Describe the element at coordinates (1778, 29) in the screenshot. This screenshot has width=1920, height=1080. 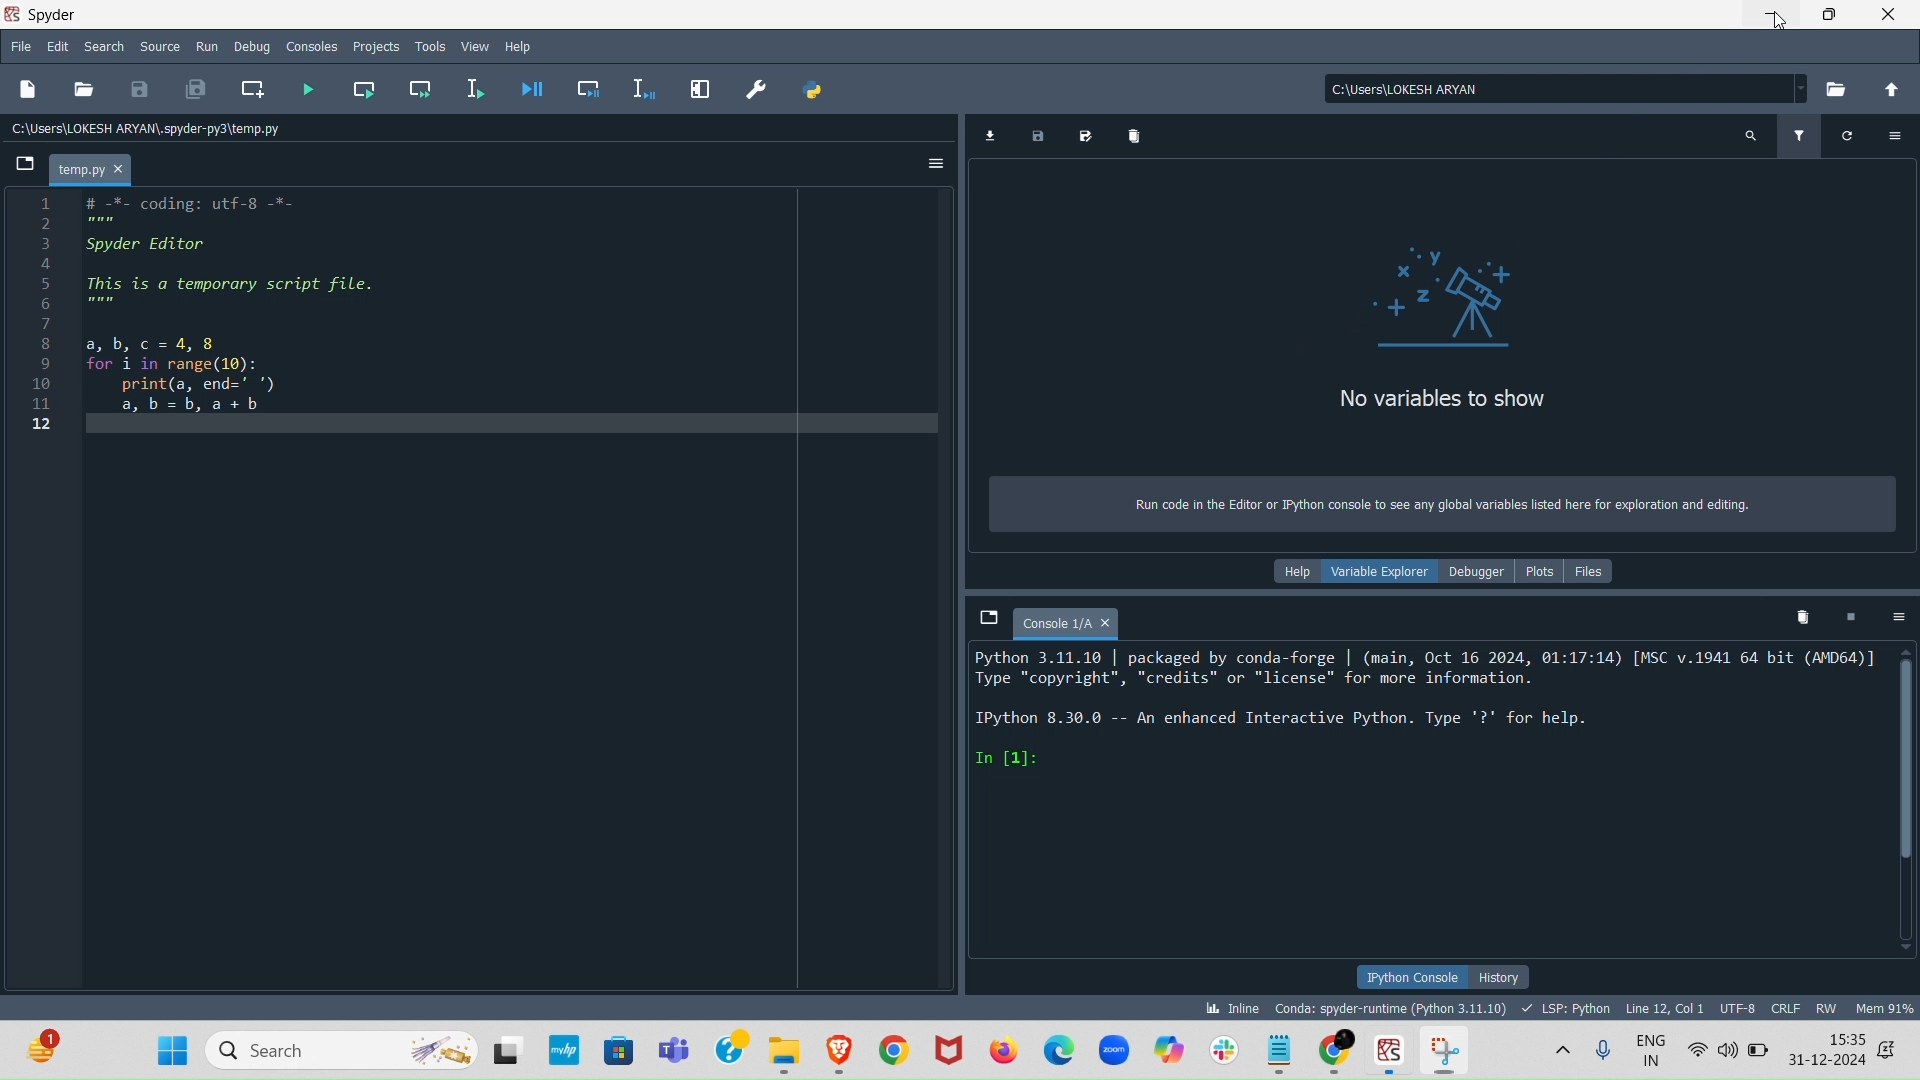
I see `Cursor` at that location.